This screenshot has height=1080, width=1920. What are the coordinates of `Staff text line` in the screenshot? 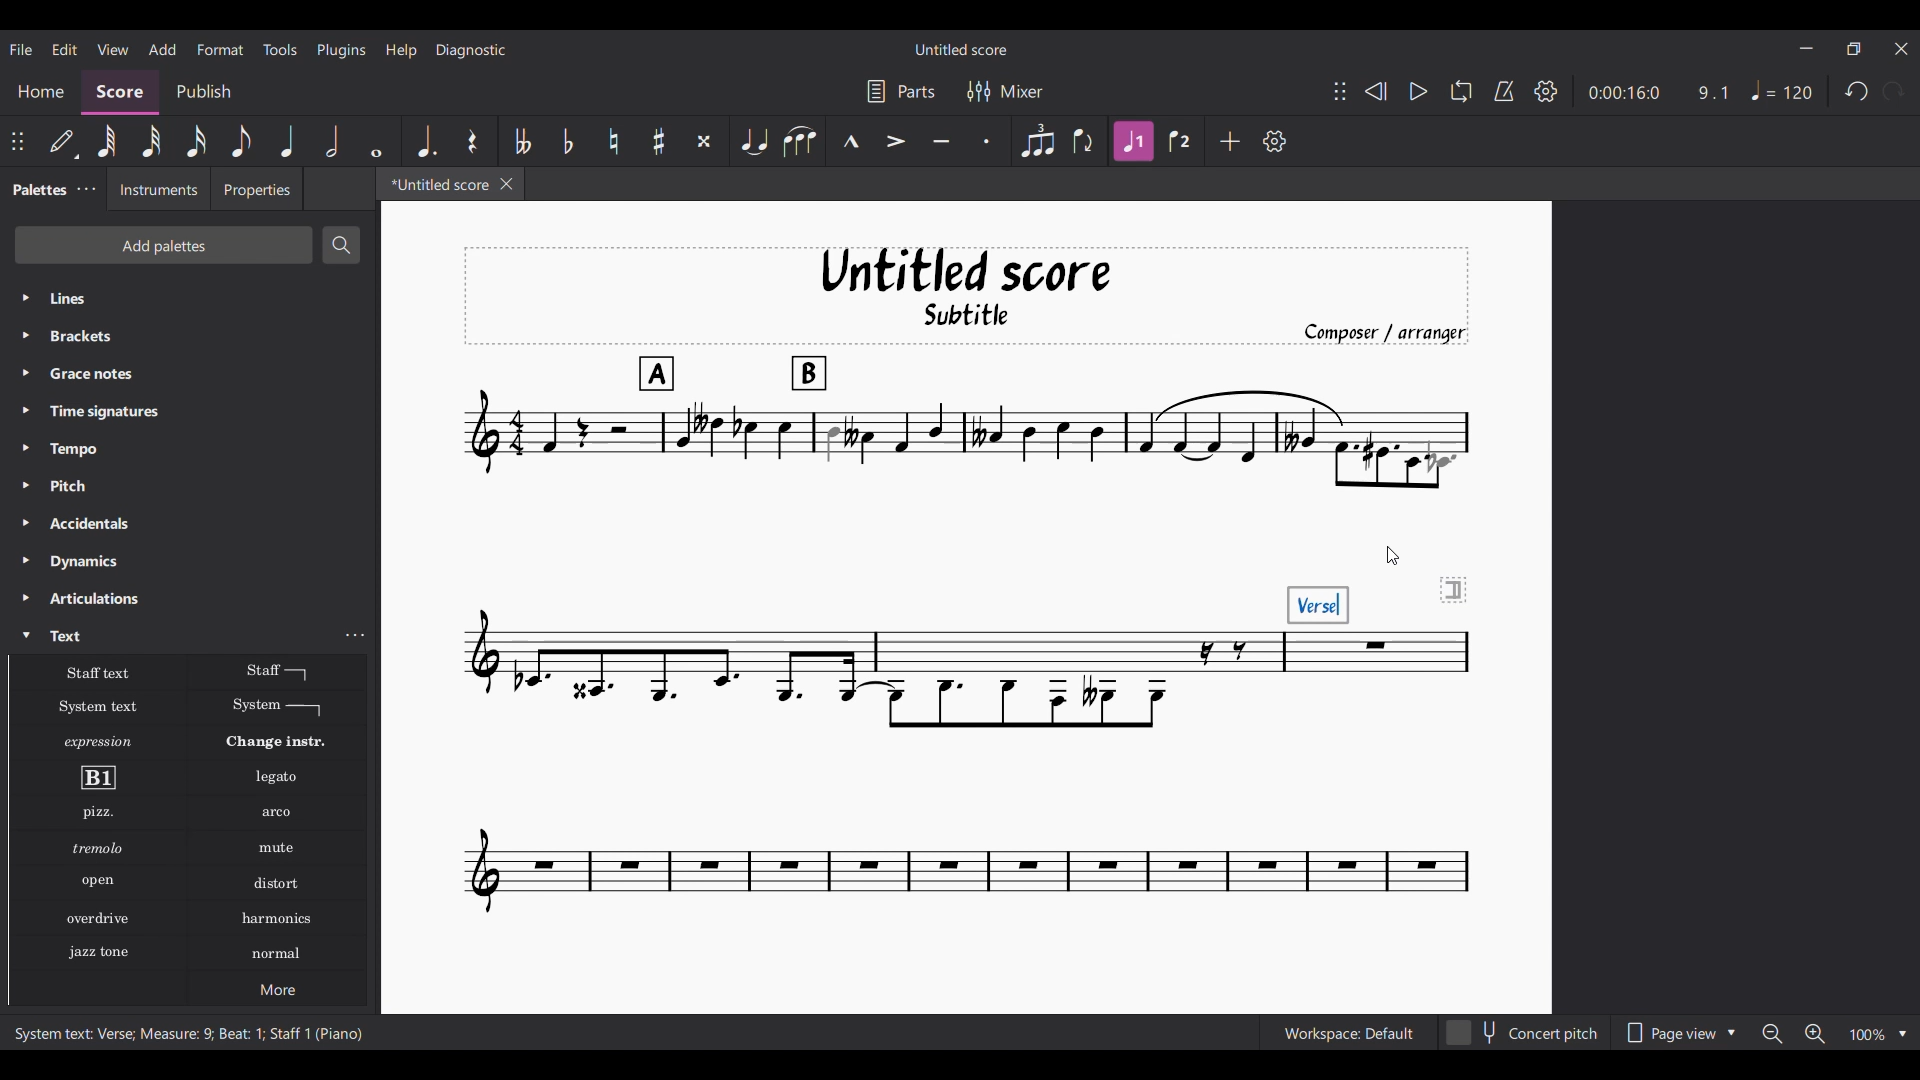 It's located at (278, 671).